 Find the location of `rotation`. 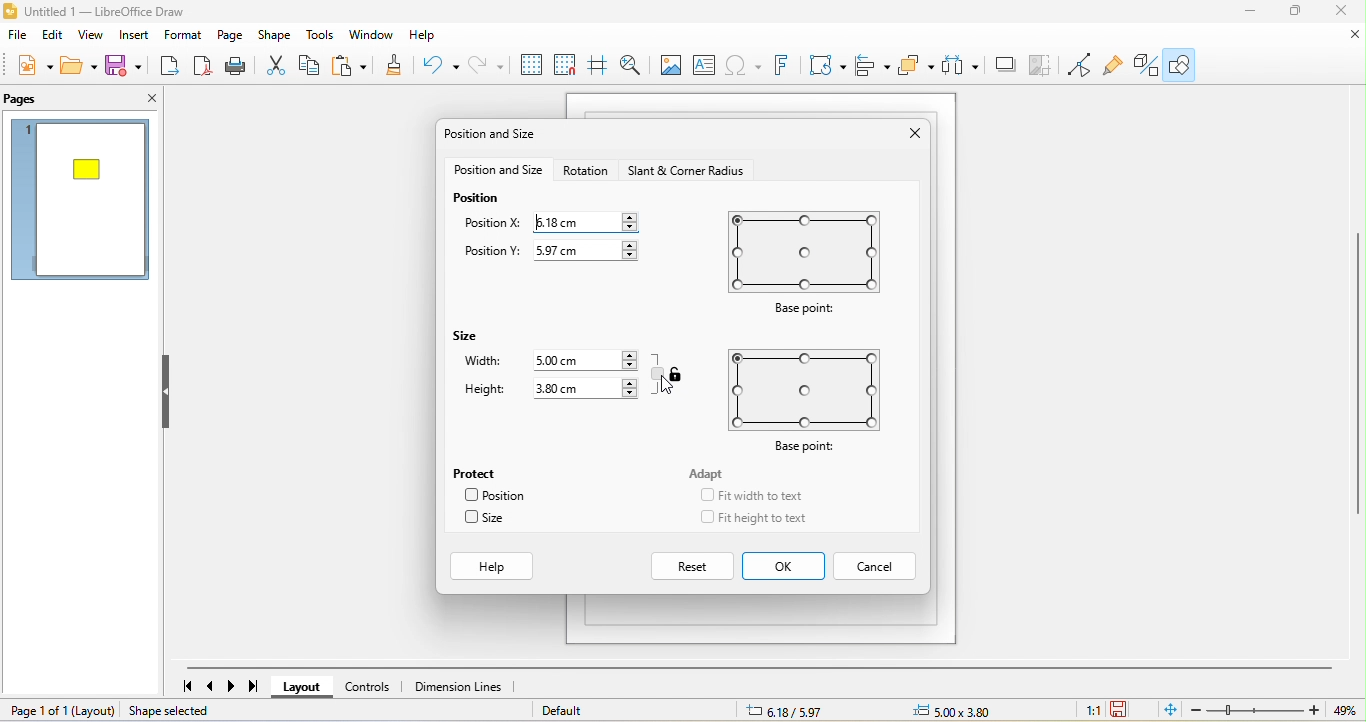

rotation is located at coordinates (587, 172).